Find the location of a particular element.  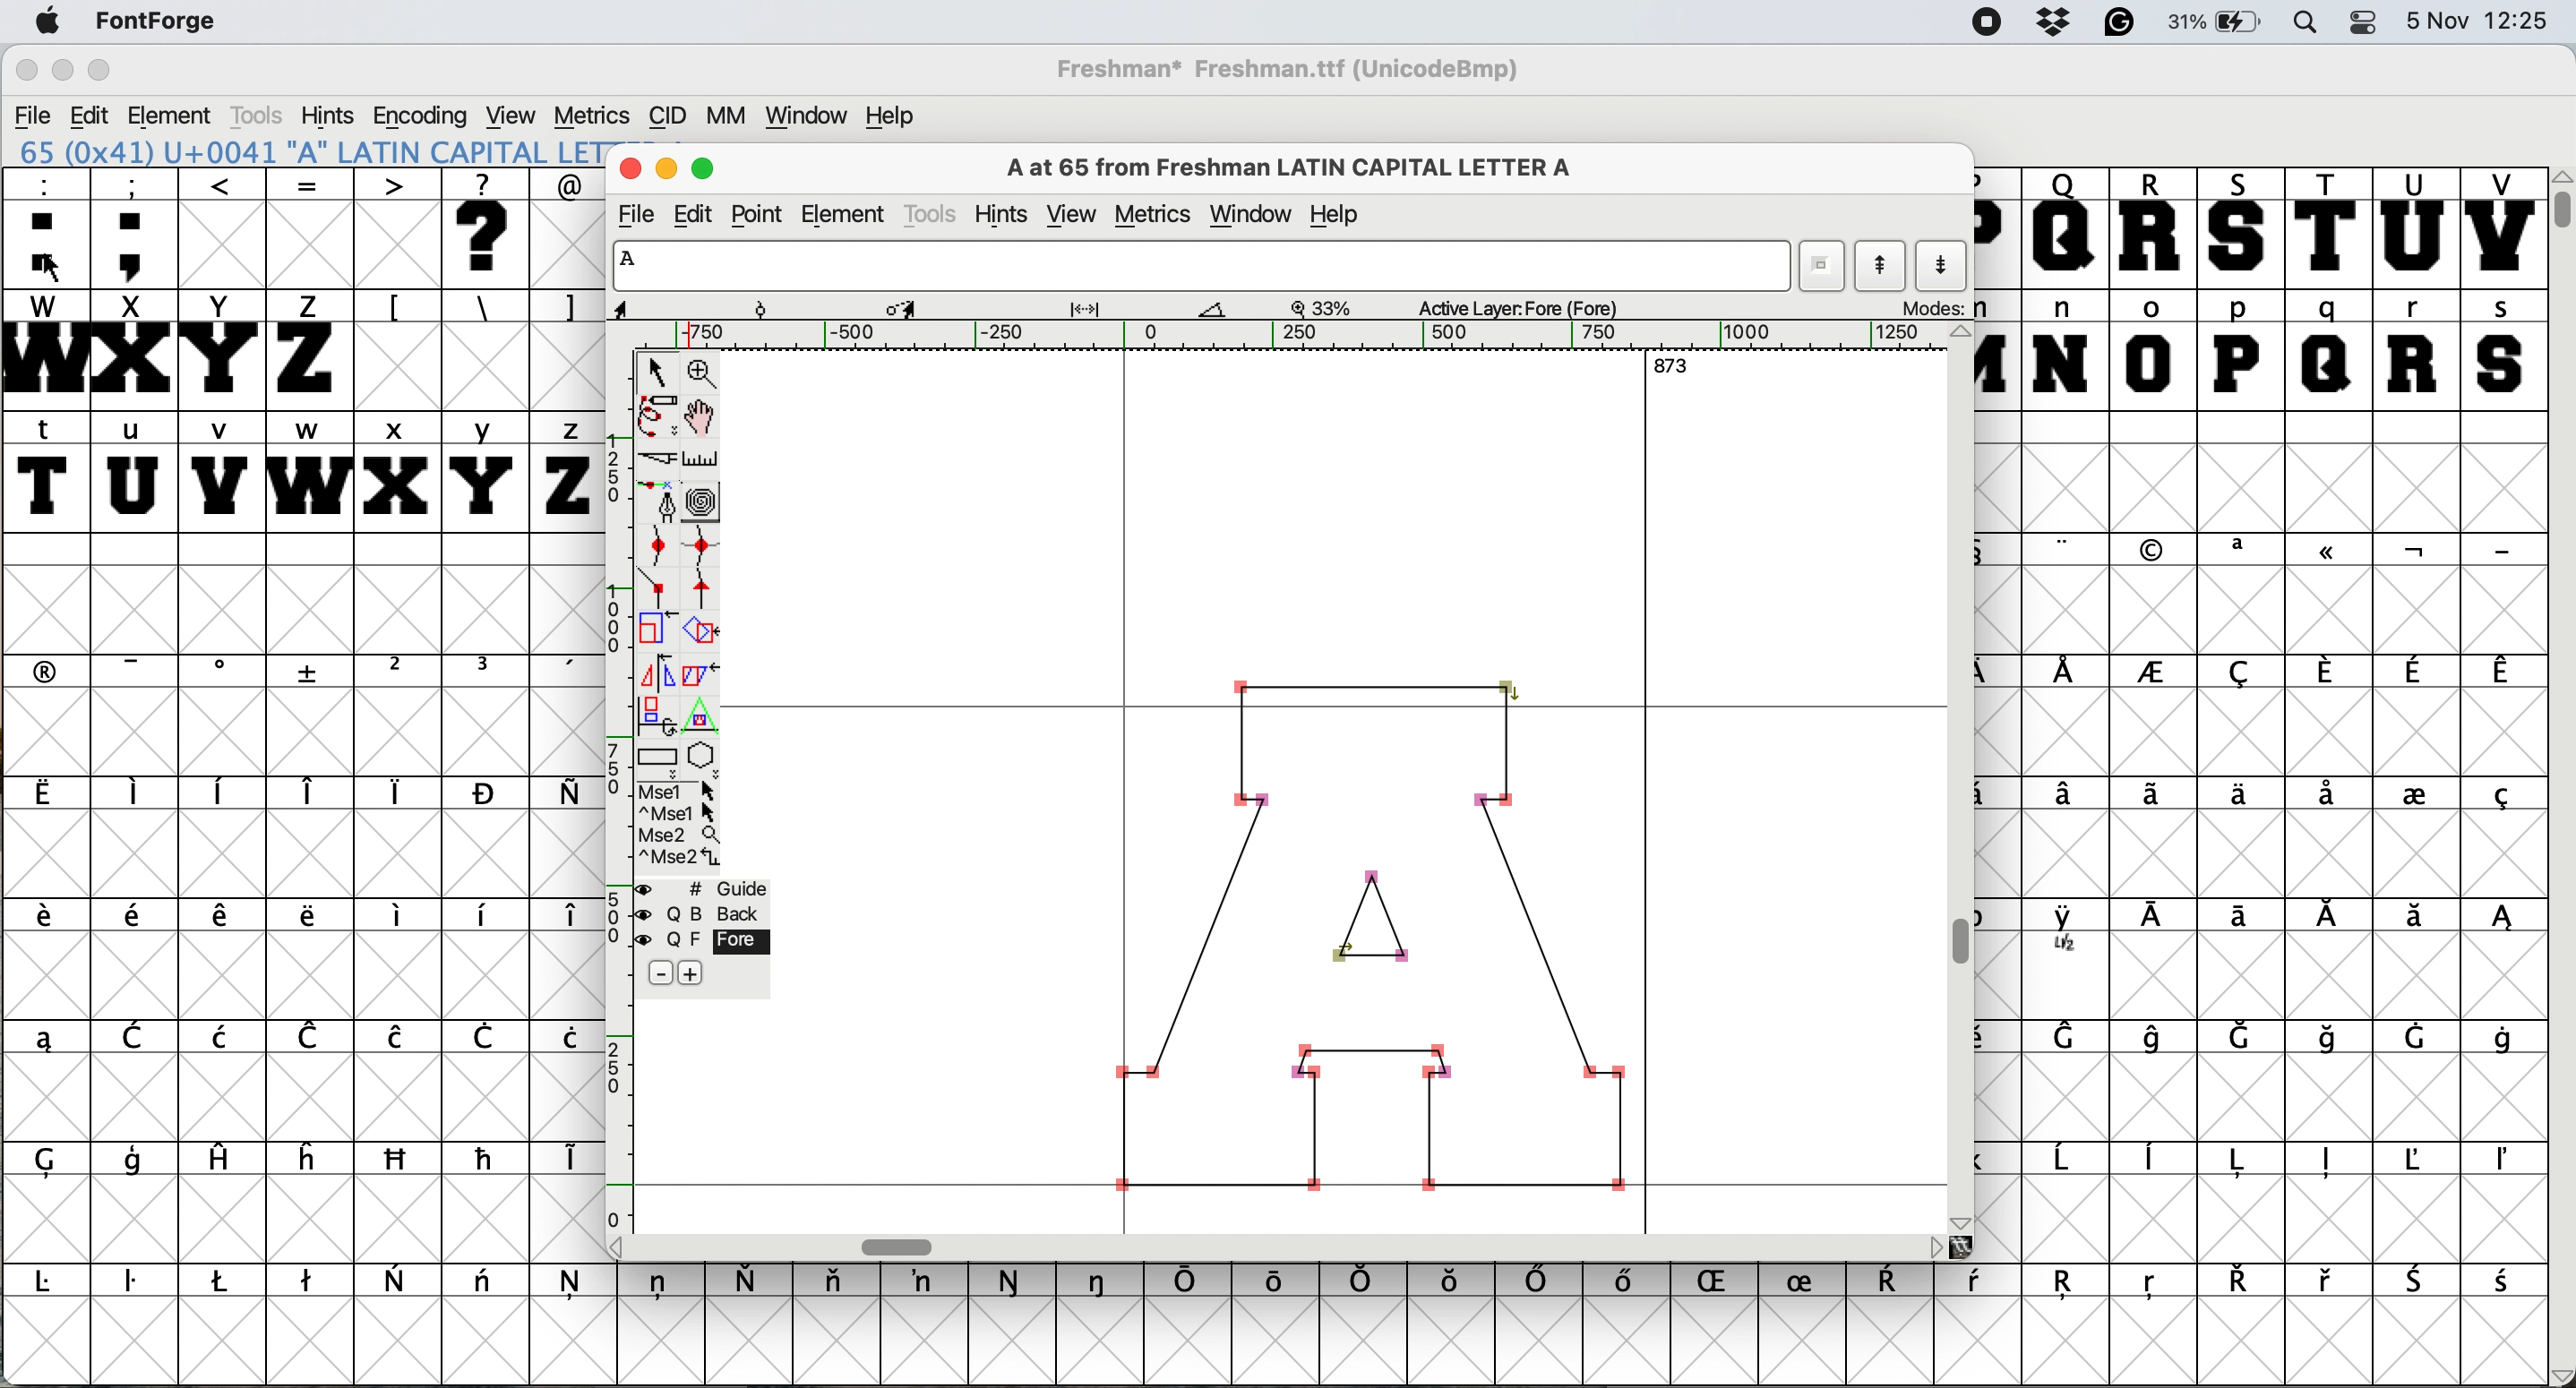

symbol is located at coordinates (1454, 1284).